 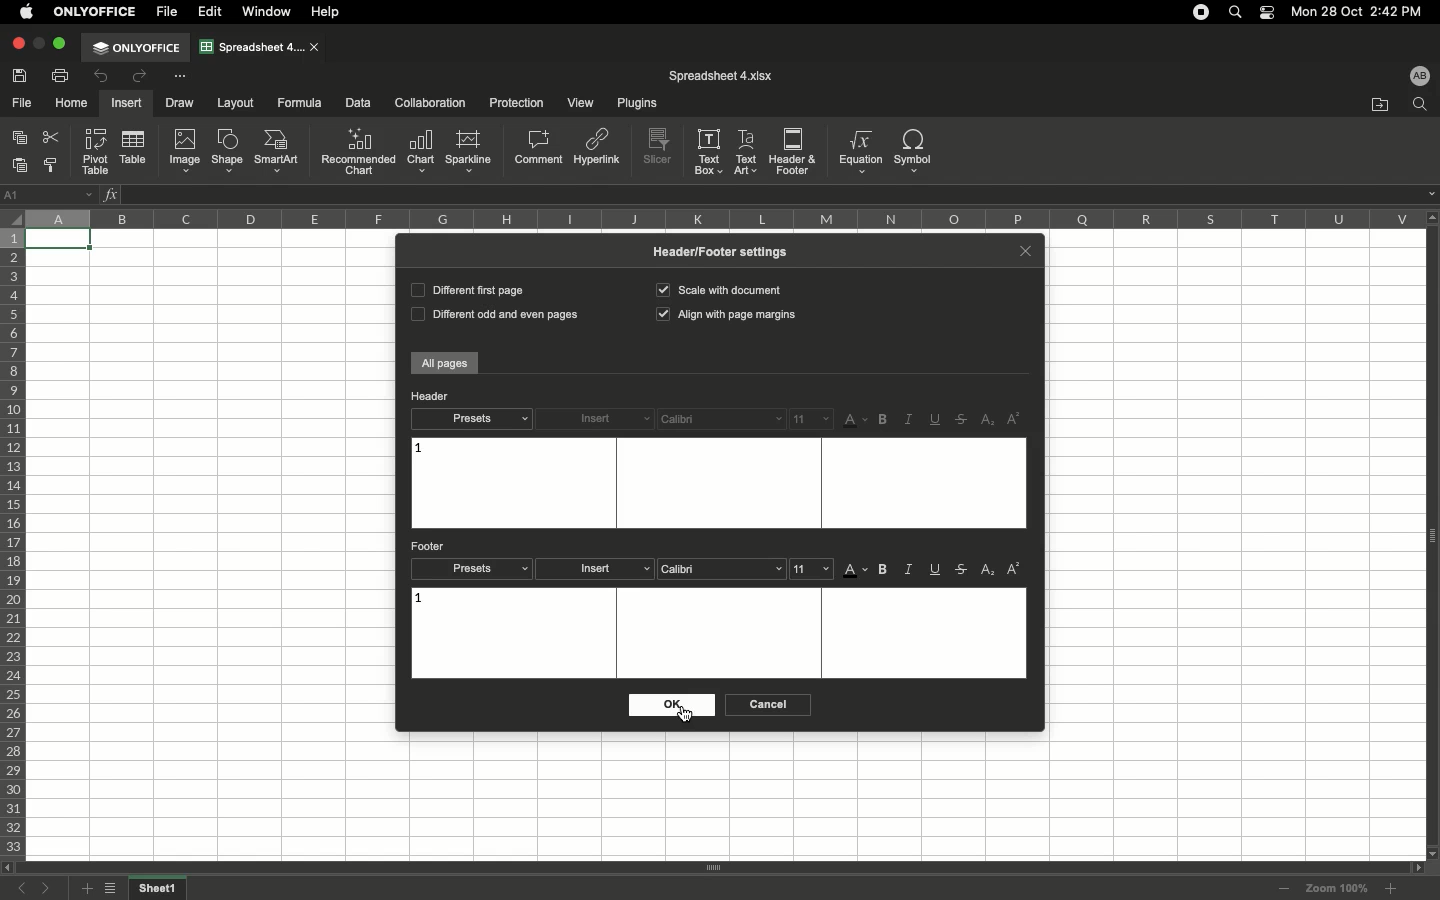 What do you see at coordinates (27, 11) in the screenshot?
I see `Apple logo` at bounding box center [27, 11].